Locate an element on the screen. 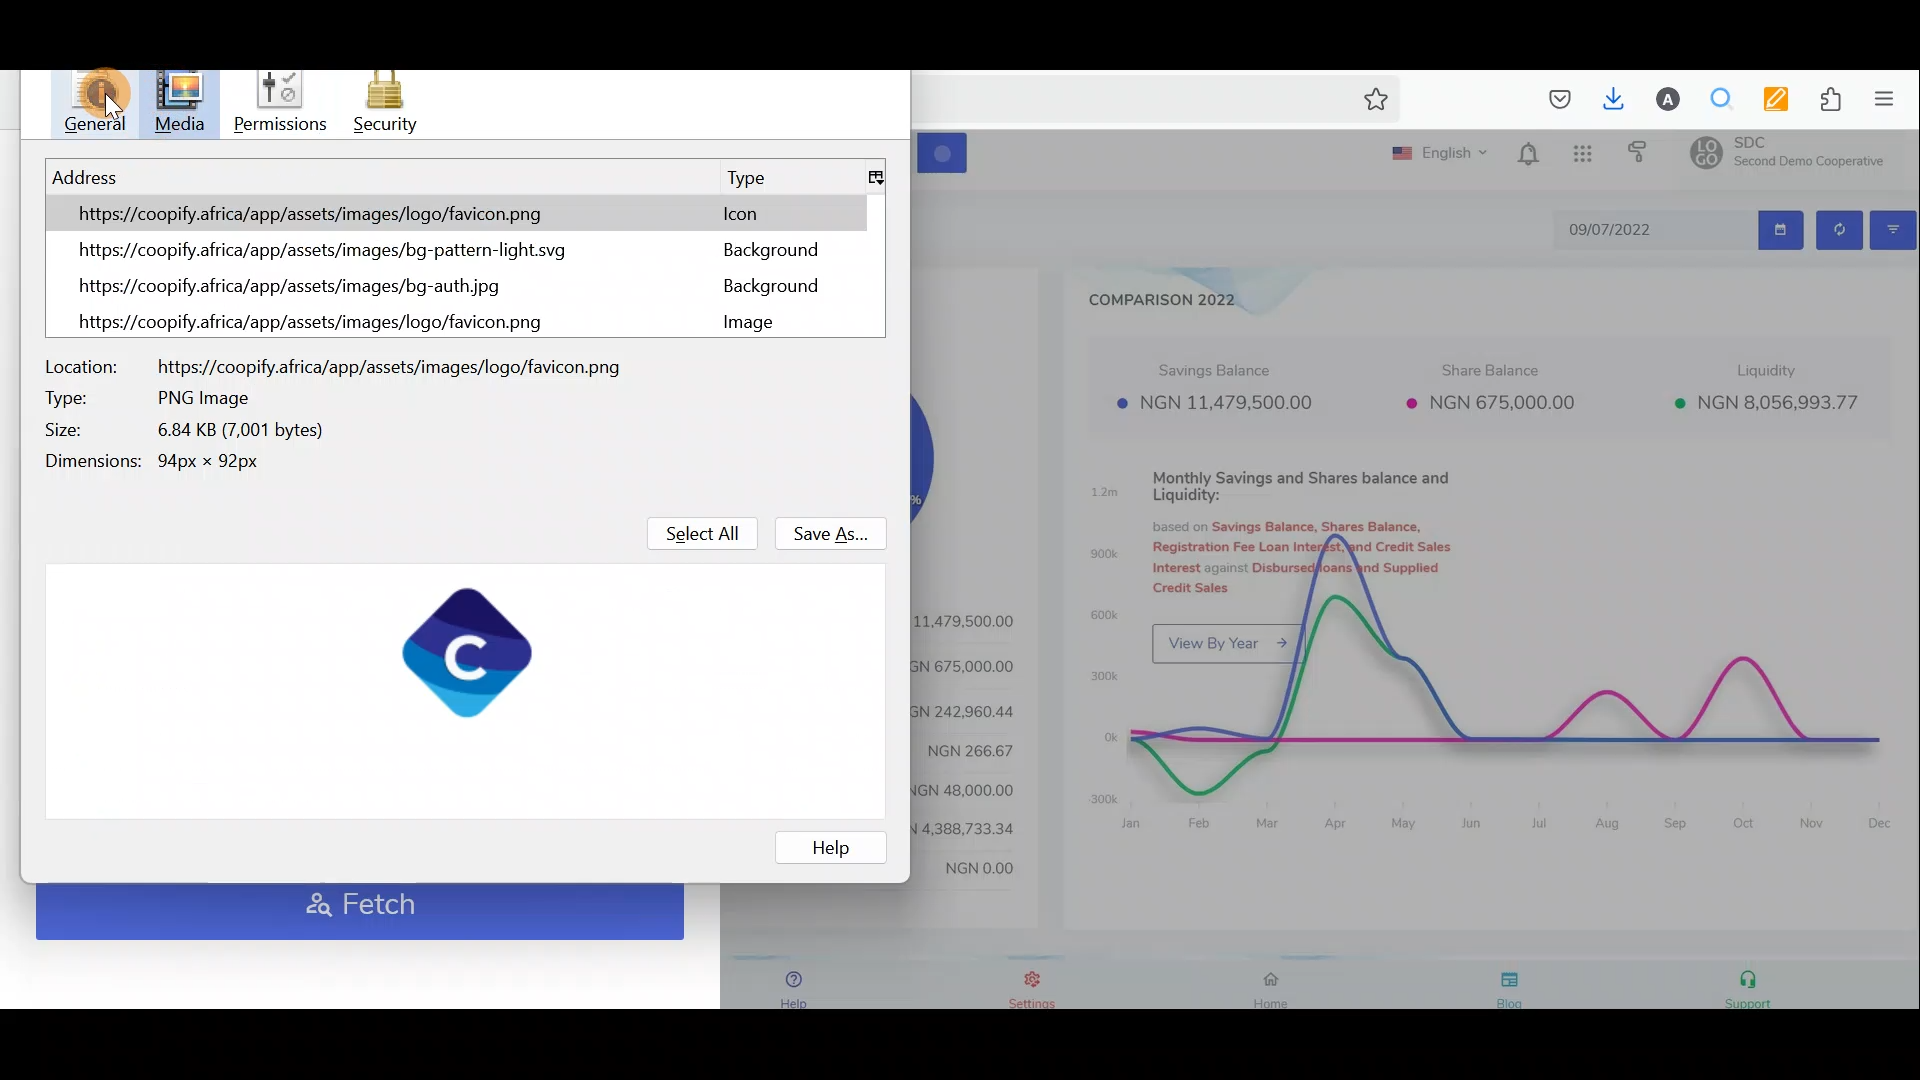 The image size is (1920, 1080). Block is located at coordinates (836, 333).